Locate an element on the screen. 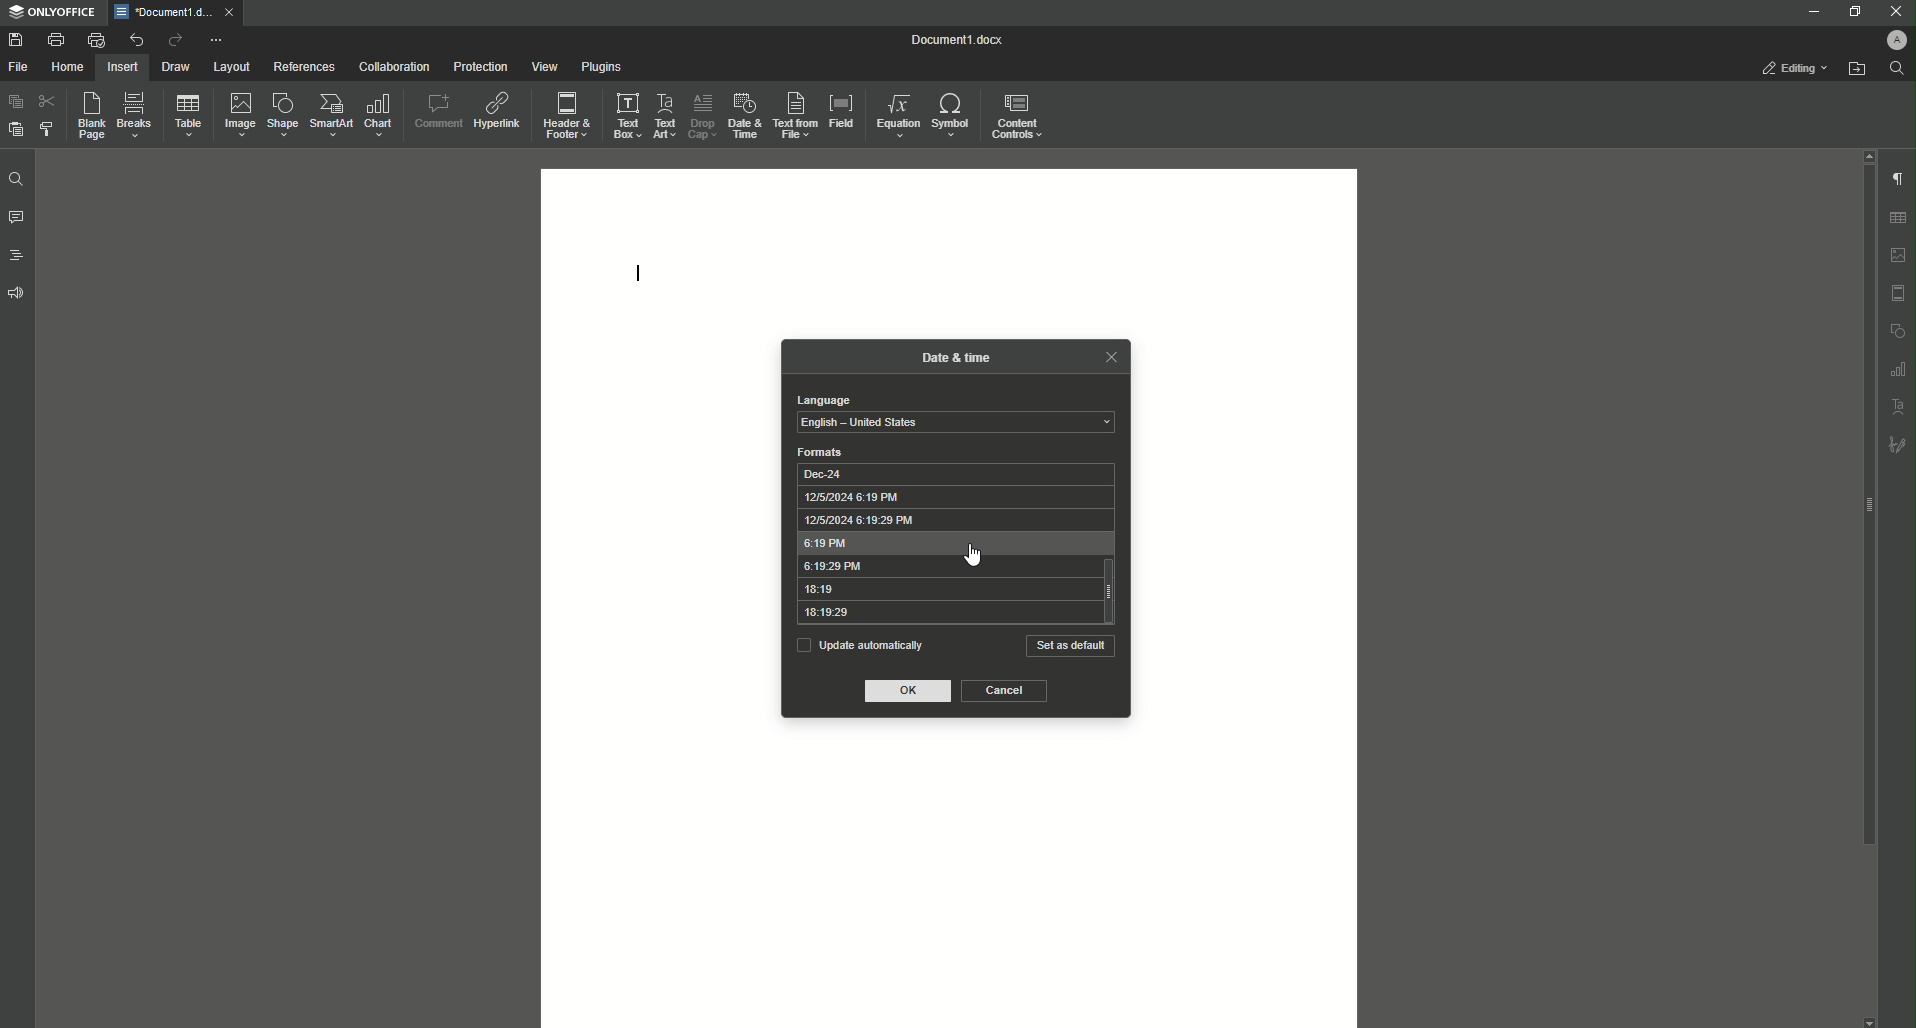  6:19 PM is located at coordinates (947, 544).